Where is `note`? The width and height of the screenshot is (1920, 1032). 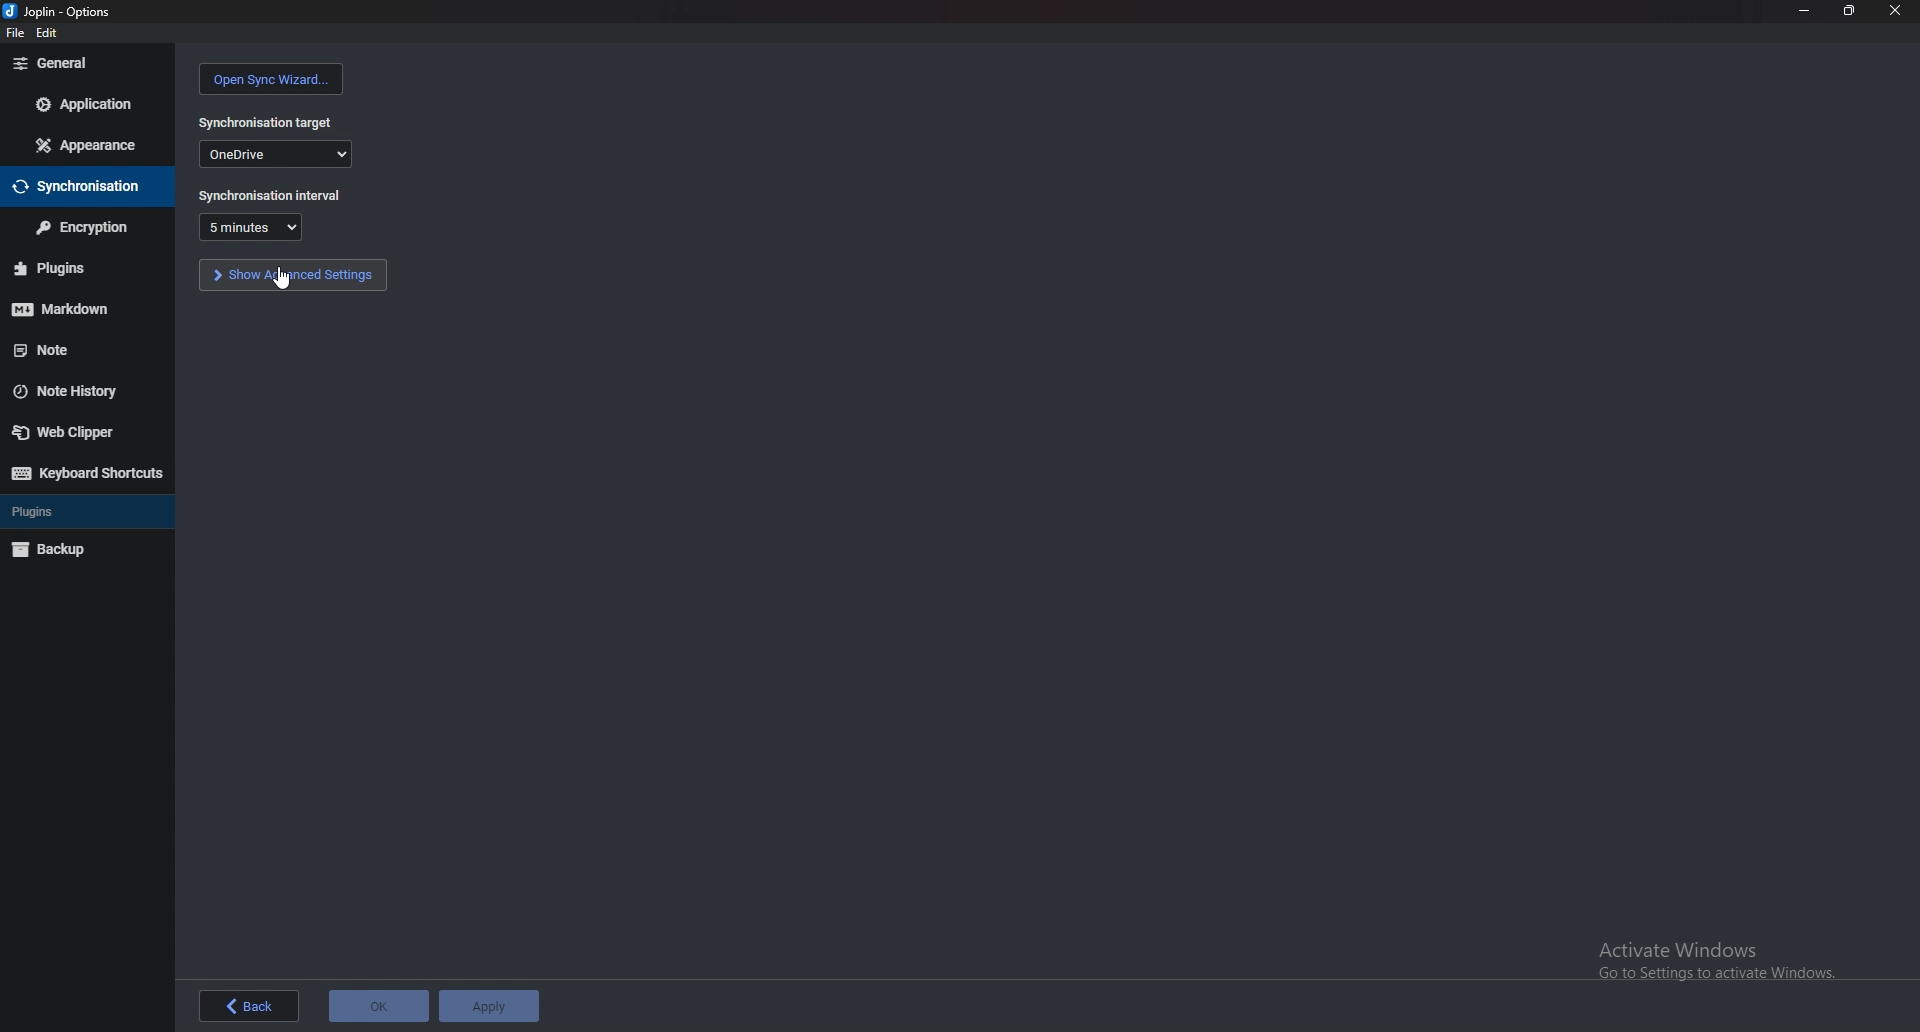
note is located at coordinates (79, 351).